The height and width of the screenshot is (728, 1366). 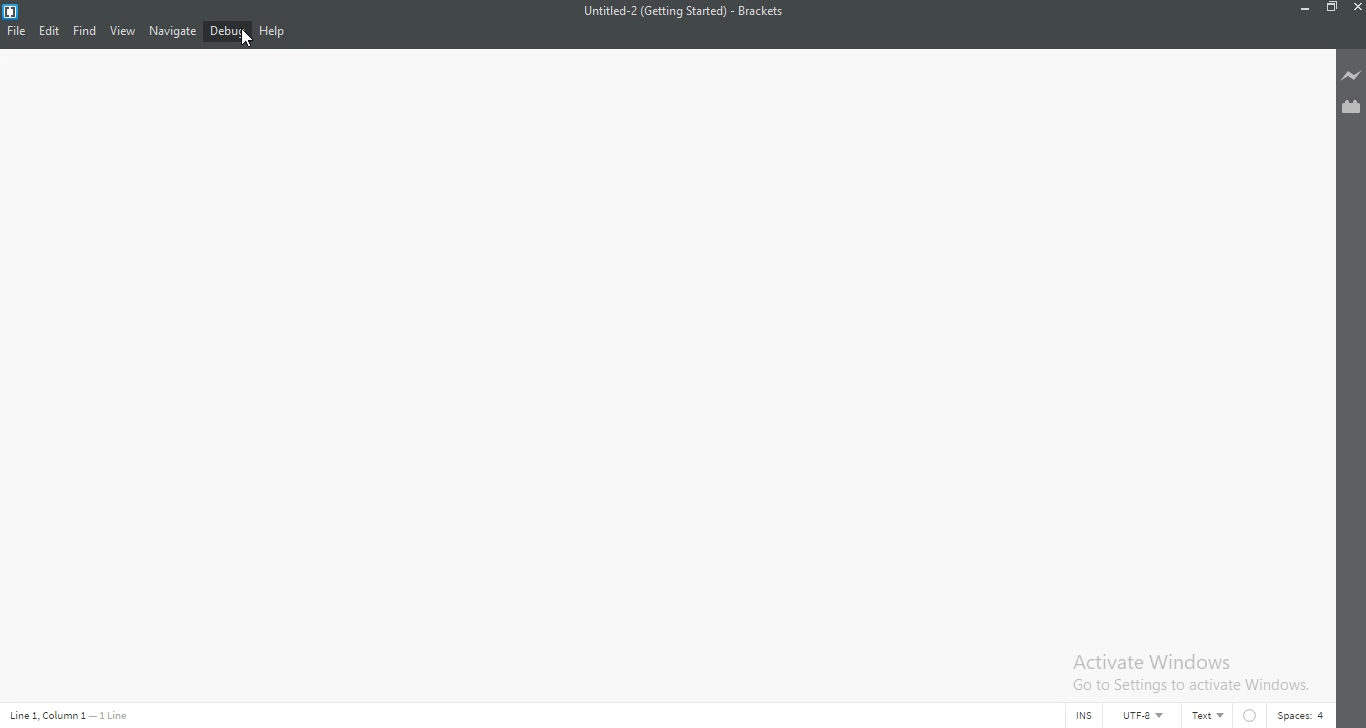 What do you see at coordinates (15, 31) in the screenshot?
I see `file` at bounding box center [15, 31].